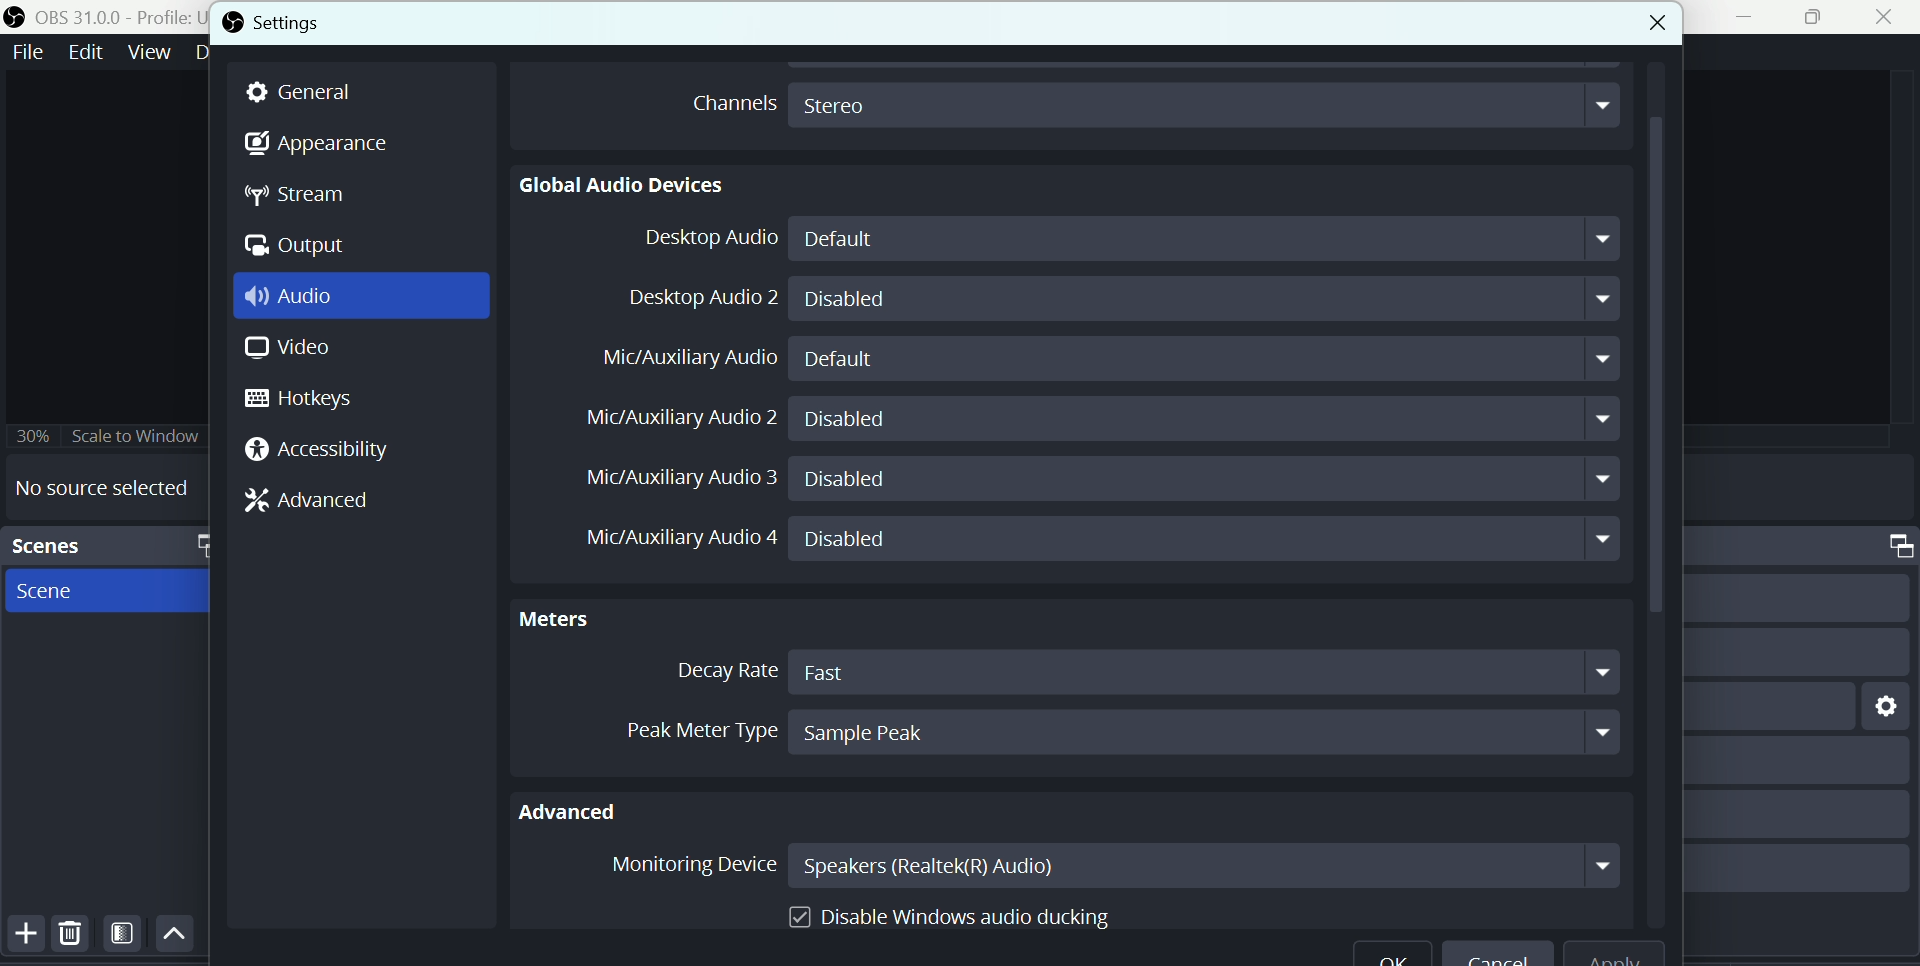 The image size is (1920, 966). I want to click on Default, so click(1211, 359).